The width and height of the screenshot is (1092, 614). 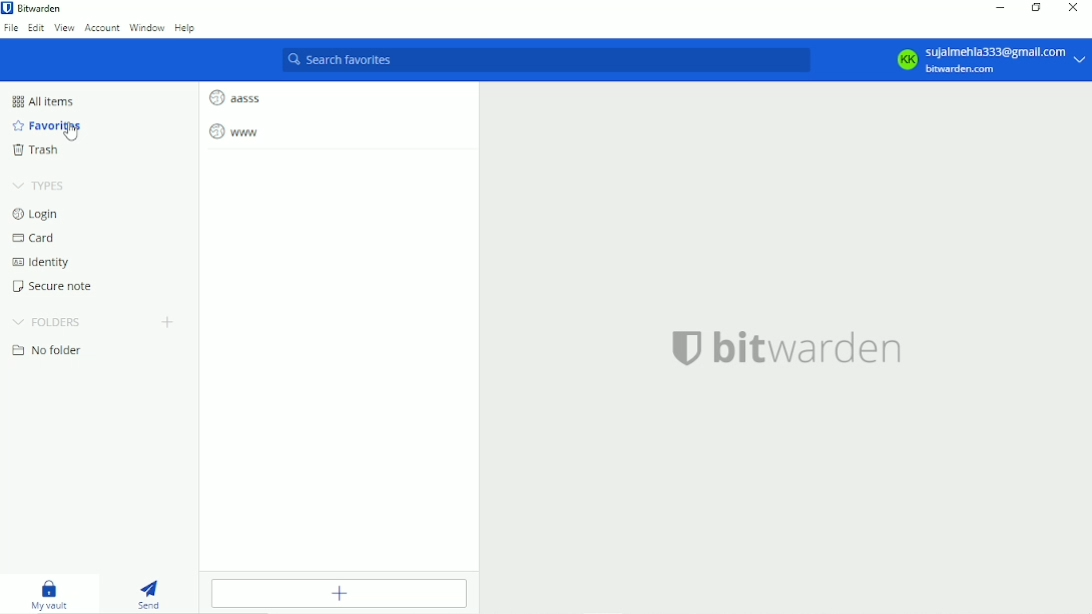 What do you see at coordinates (42, 261) in the screenshot?
I see `Identity` at bounding box center [42, 261].